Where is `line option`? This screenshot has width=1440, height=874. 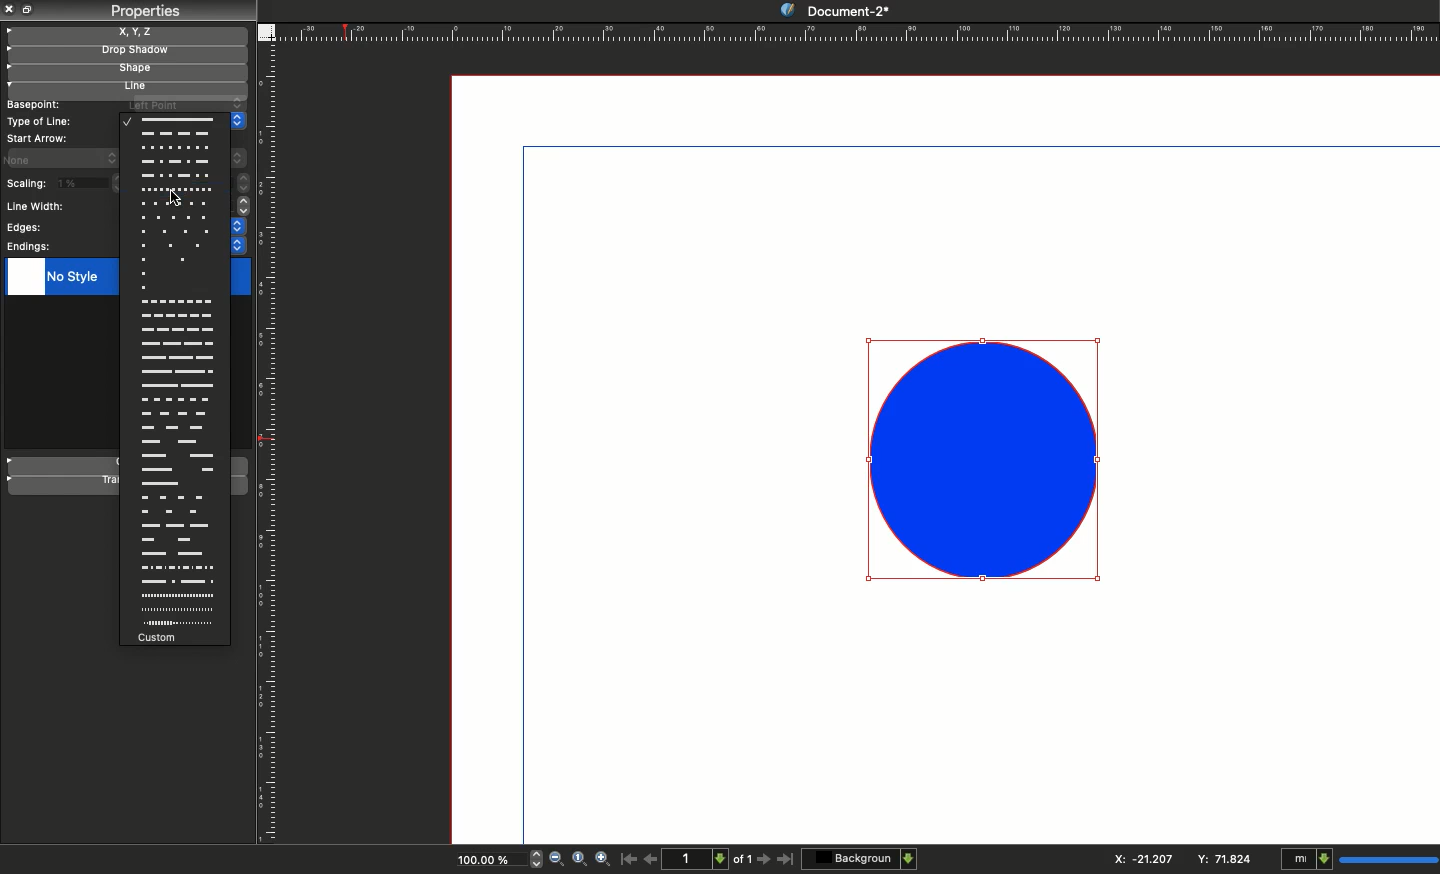
line option is located at coordinates (175, 609).